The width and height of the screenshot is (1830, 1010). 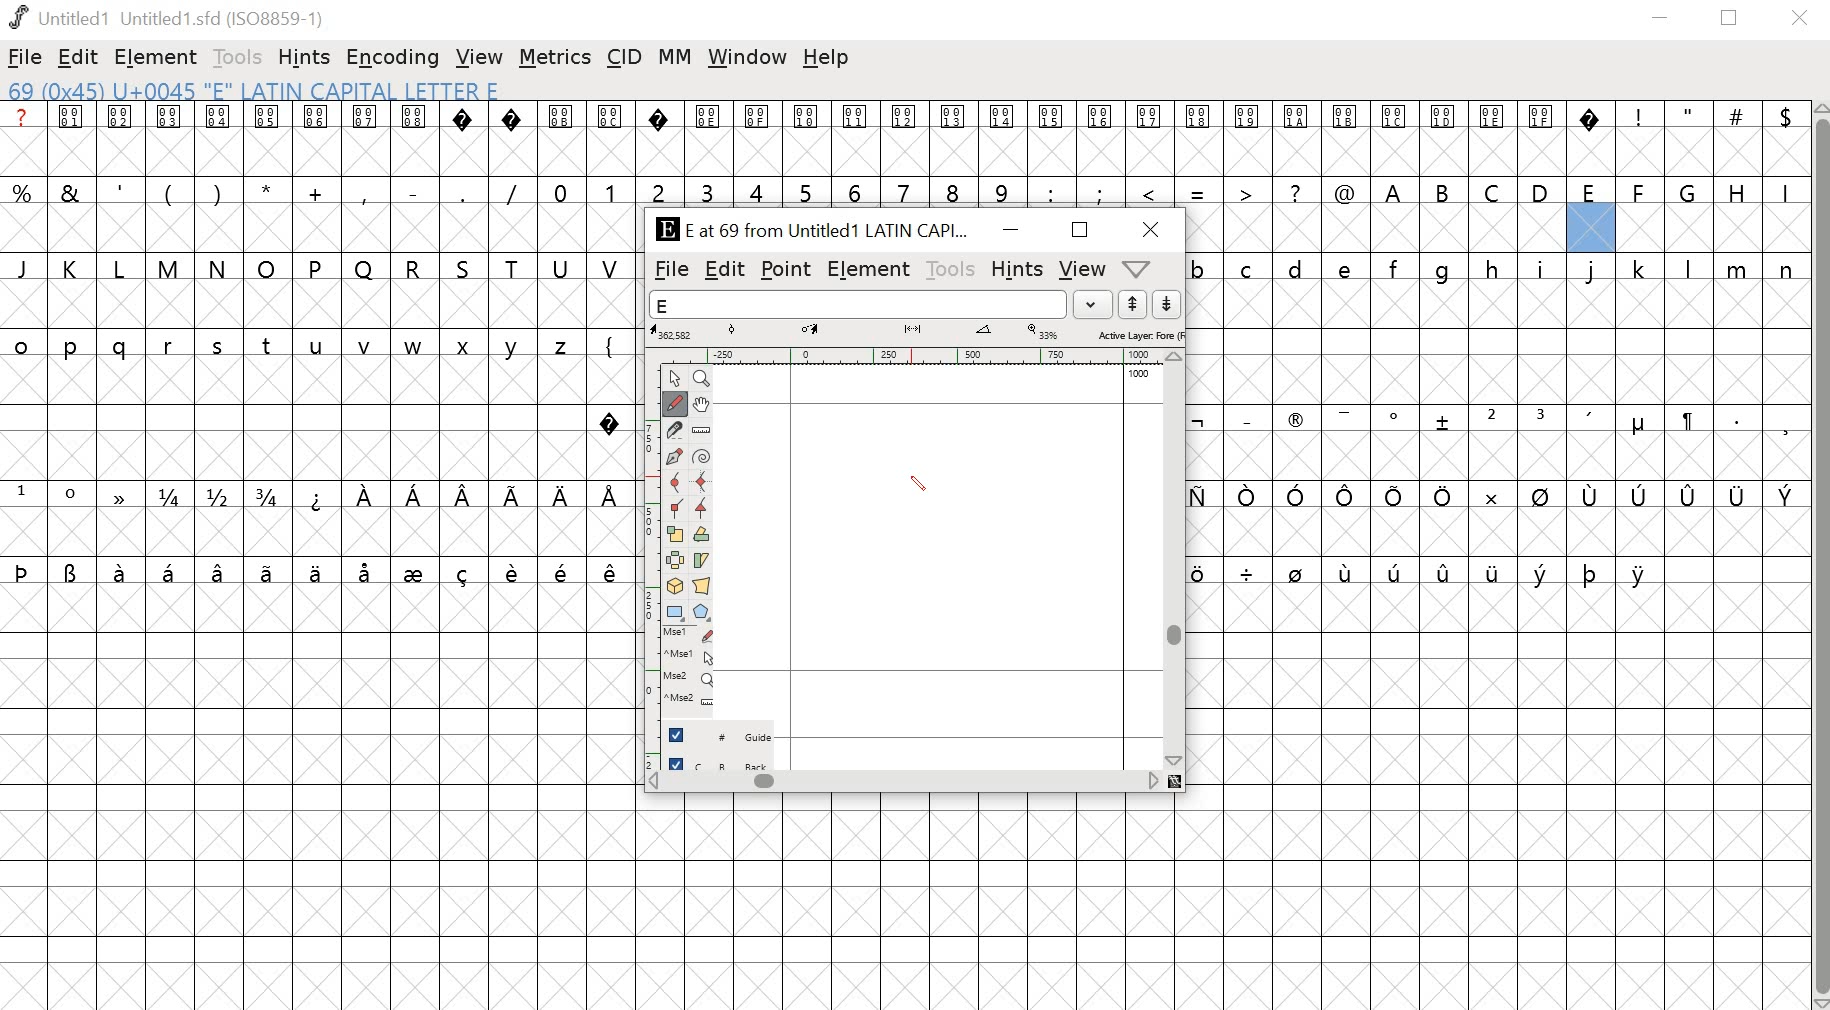 I want to click on empty cells, so click(x=1500, y=530).